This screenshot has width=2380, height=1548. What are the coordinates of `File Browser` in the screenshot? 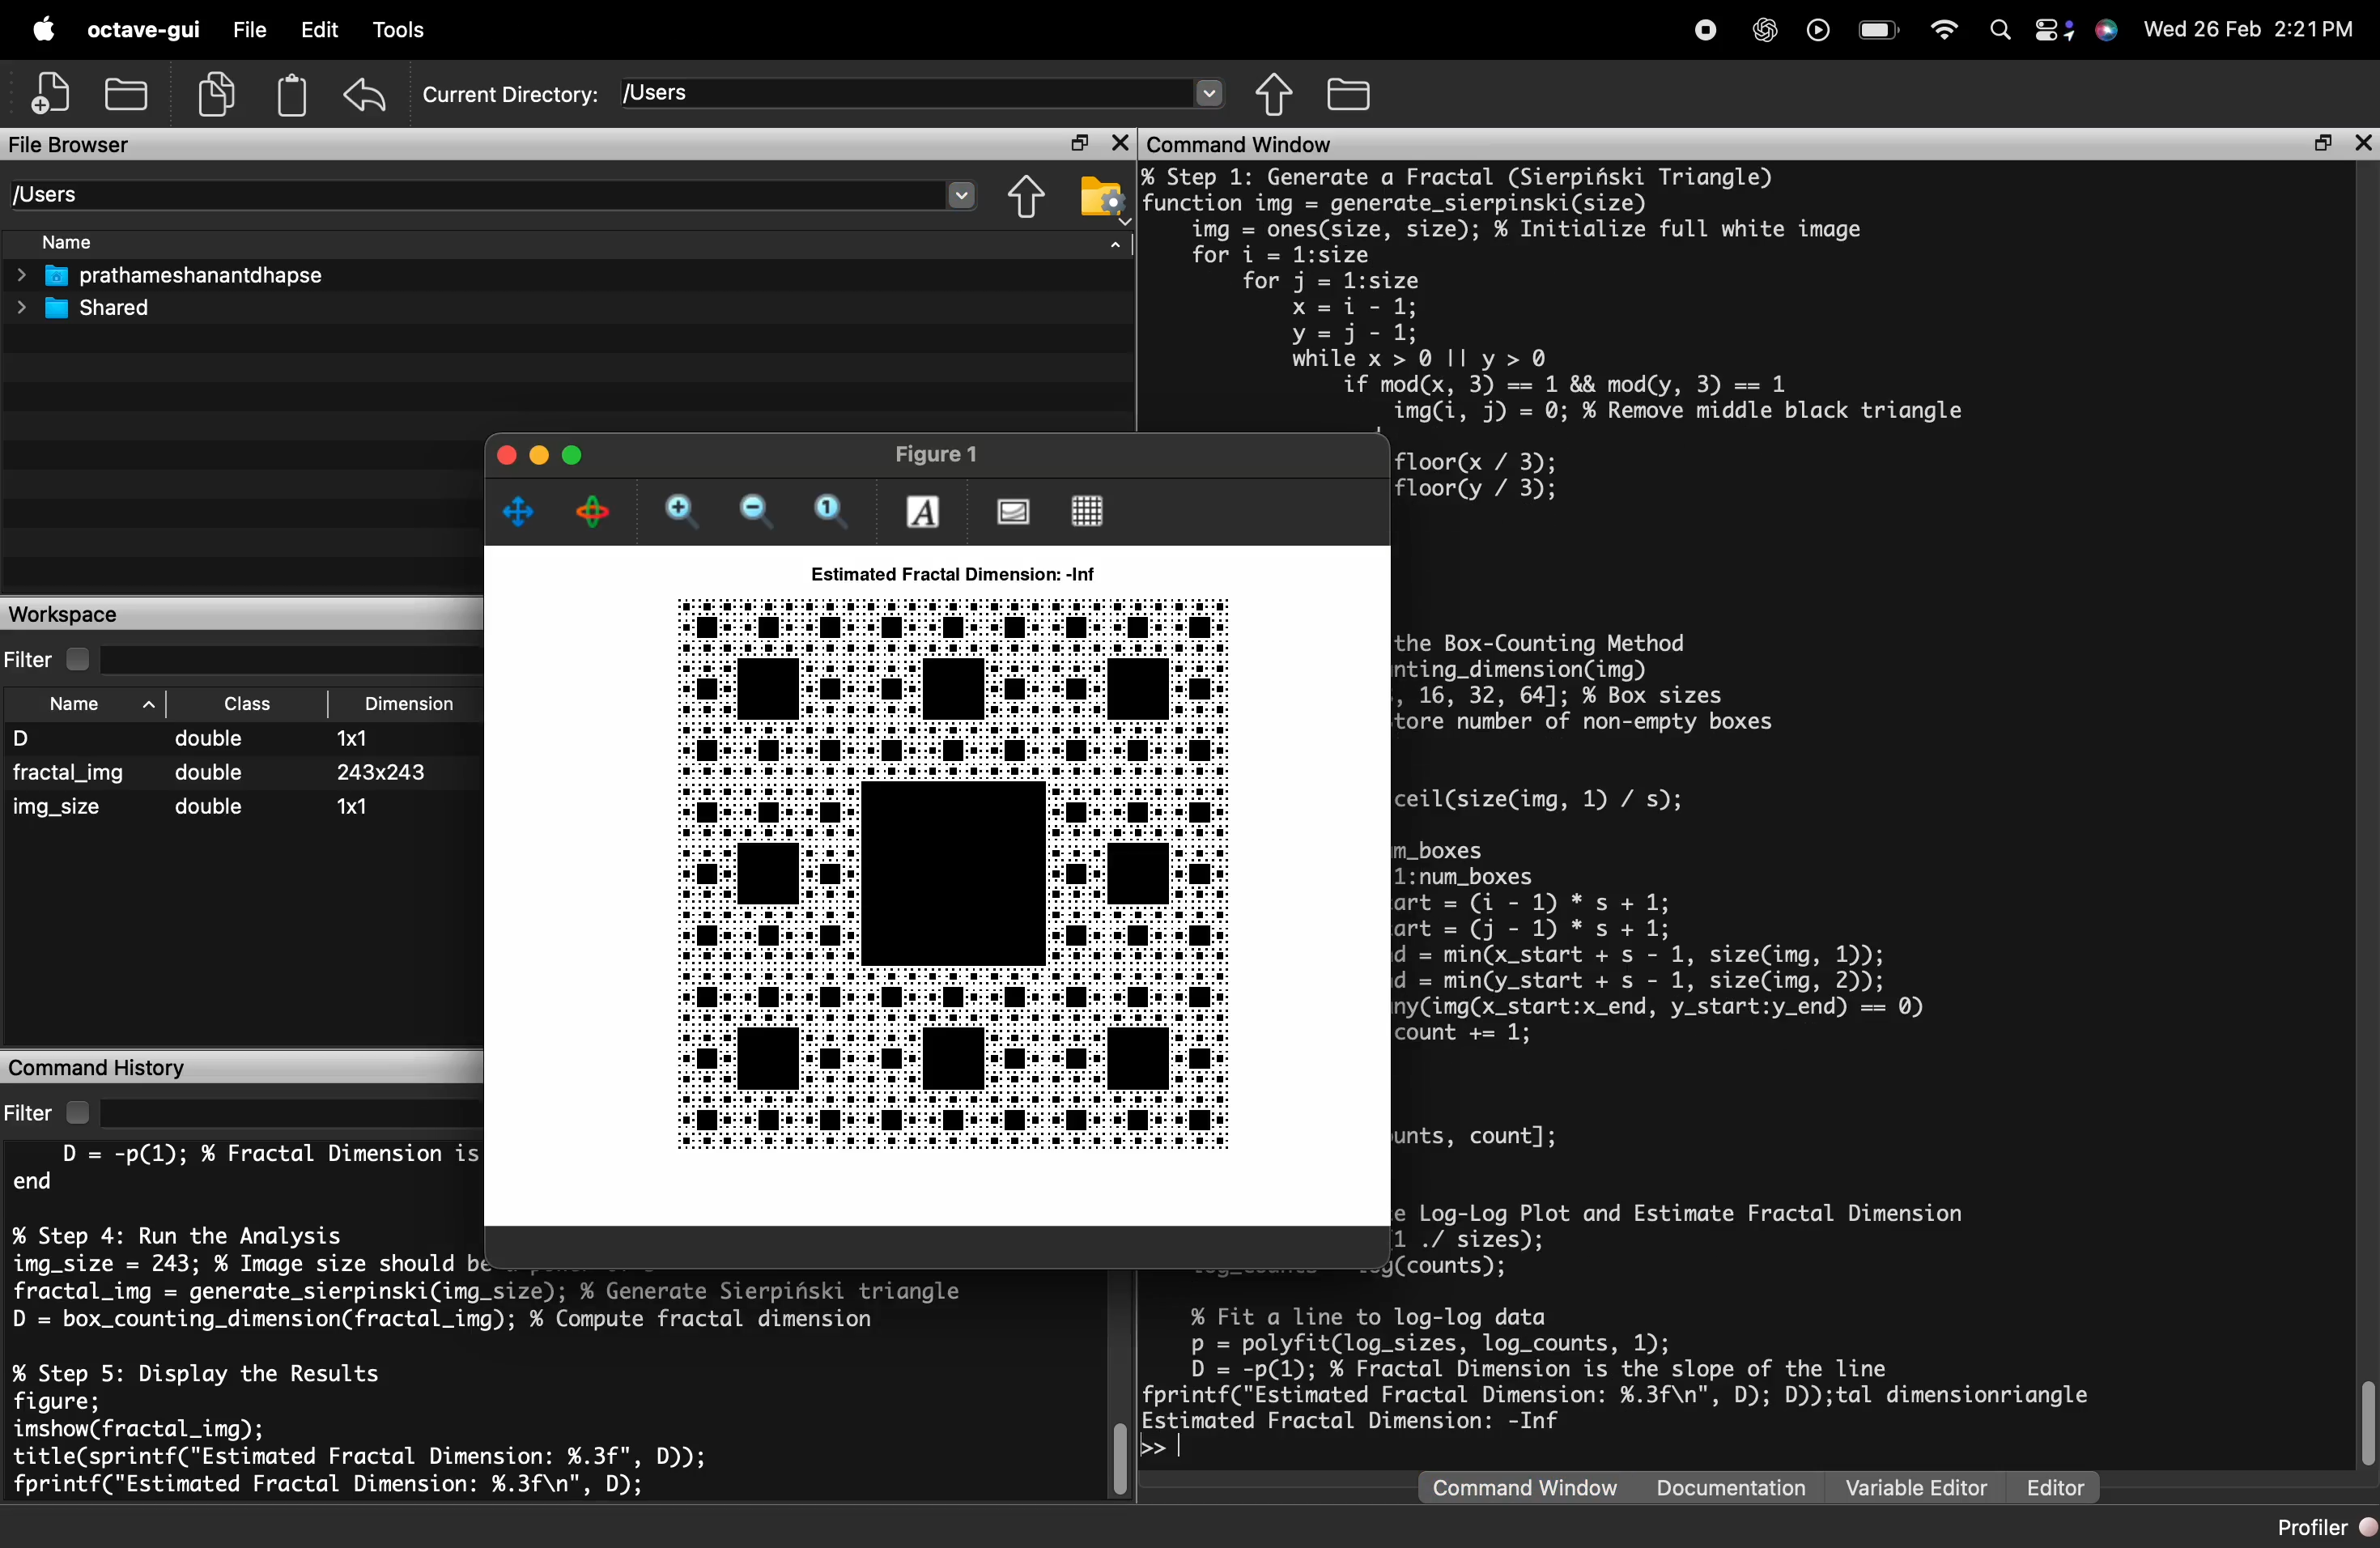 It's located at (75, 144).